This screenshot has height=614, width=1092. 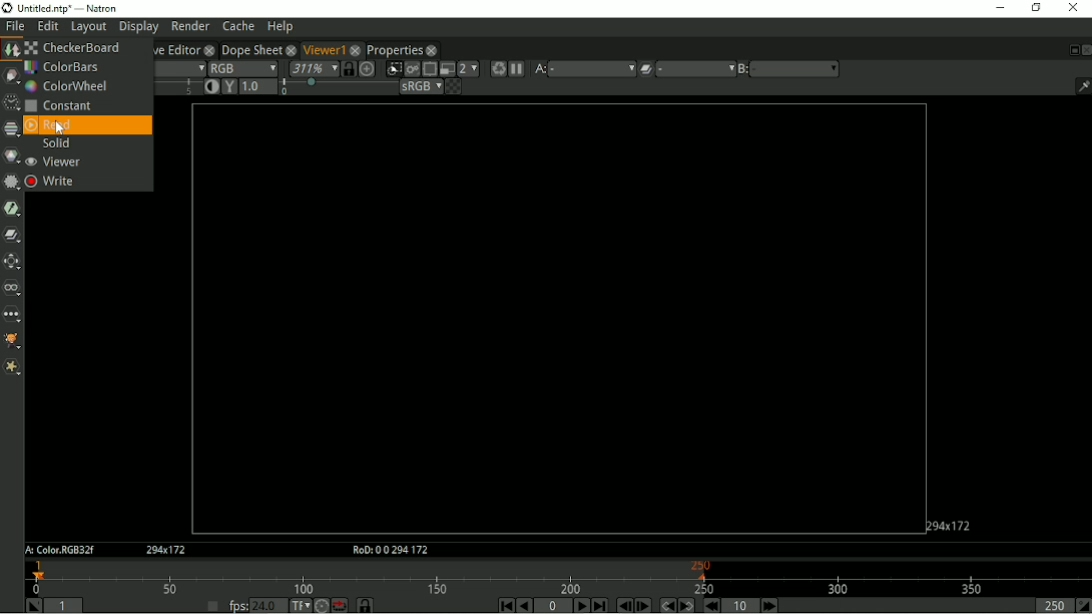 I want to click on selection bar, so click(x=337, y=88).